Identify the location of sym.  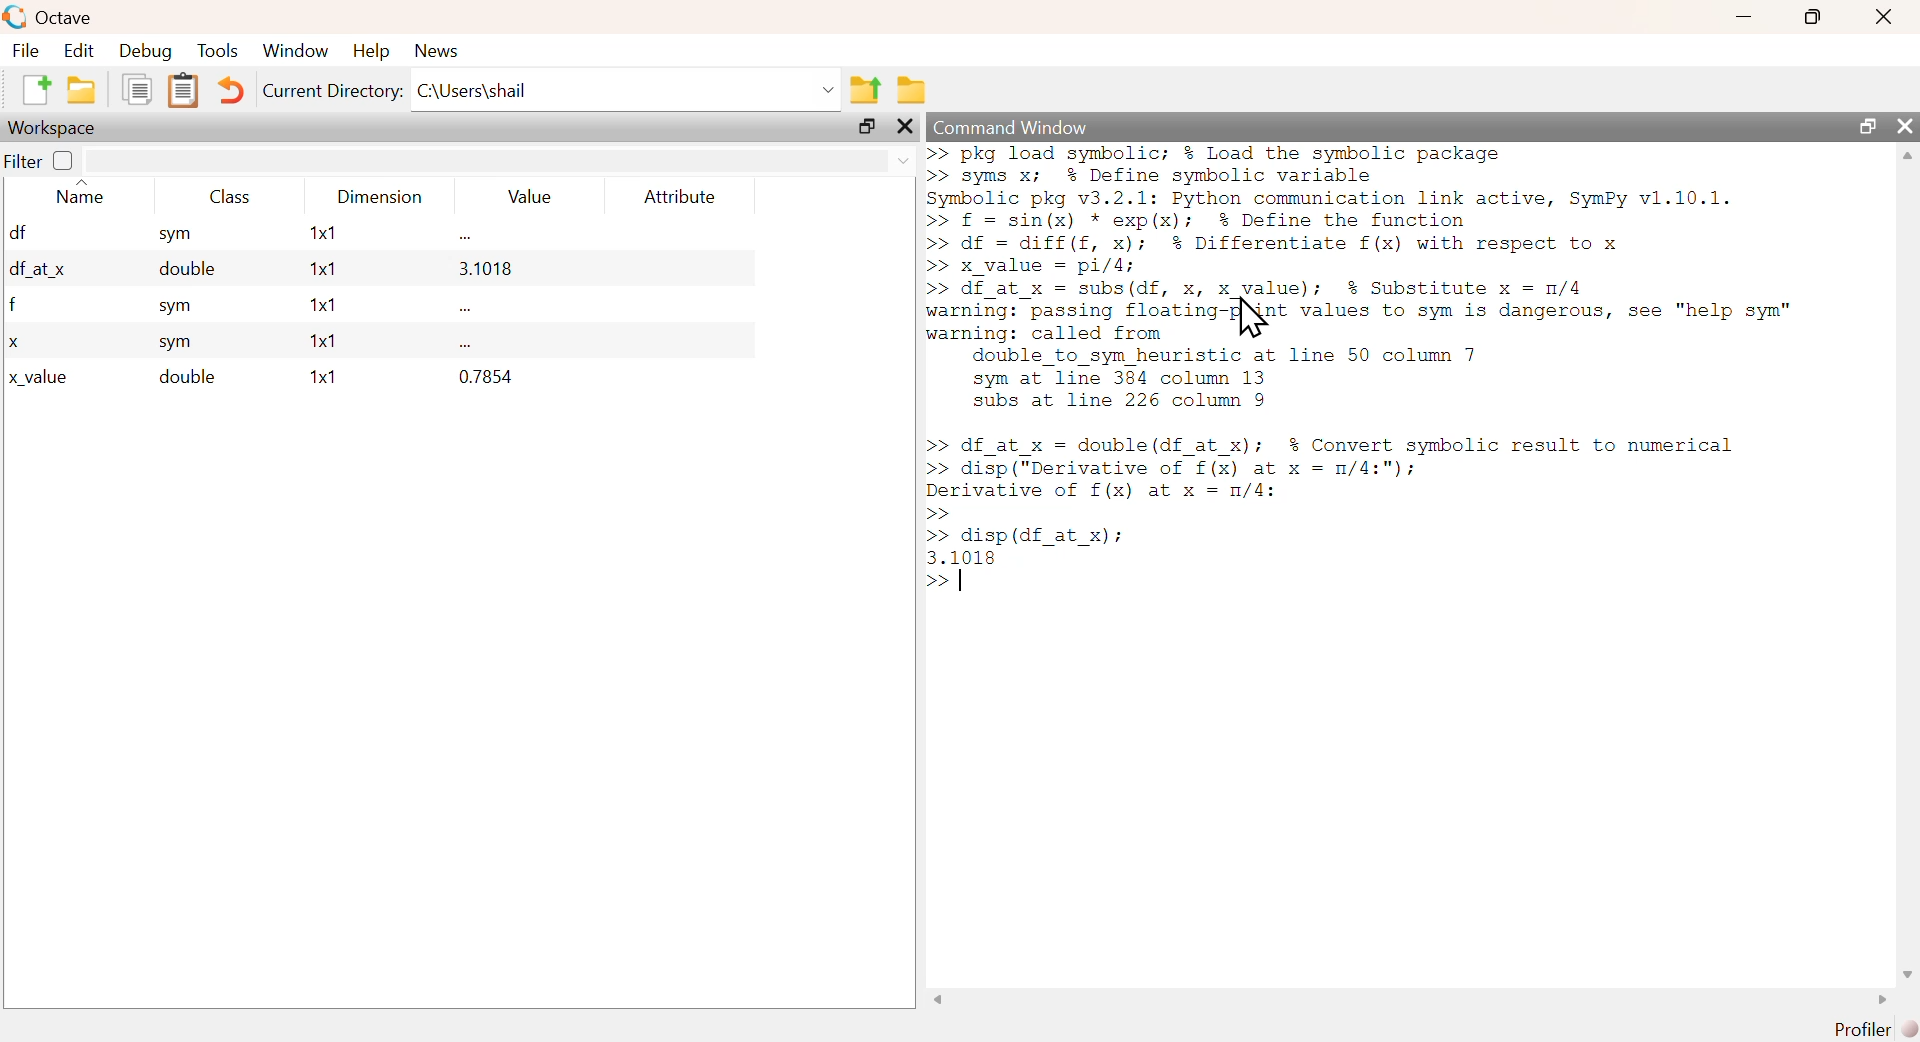
(177, 308).